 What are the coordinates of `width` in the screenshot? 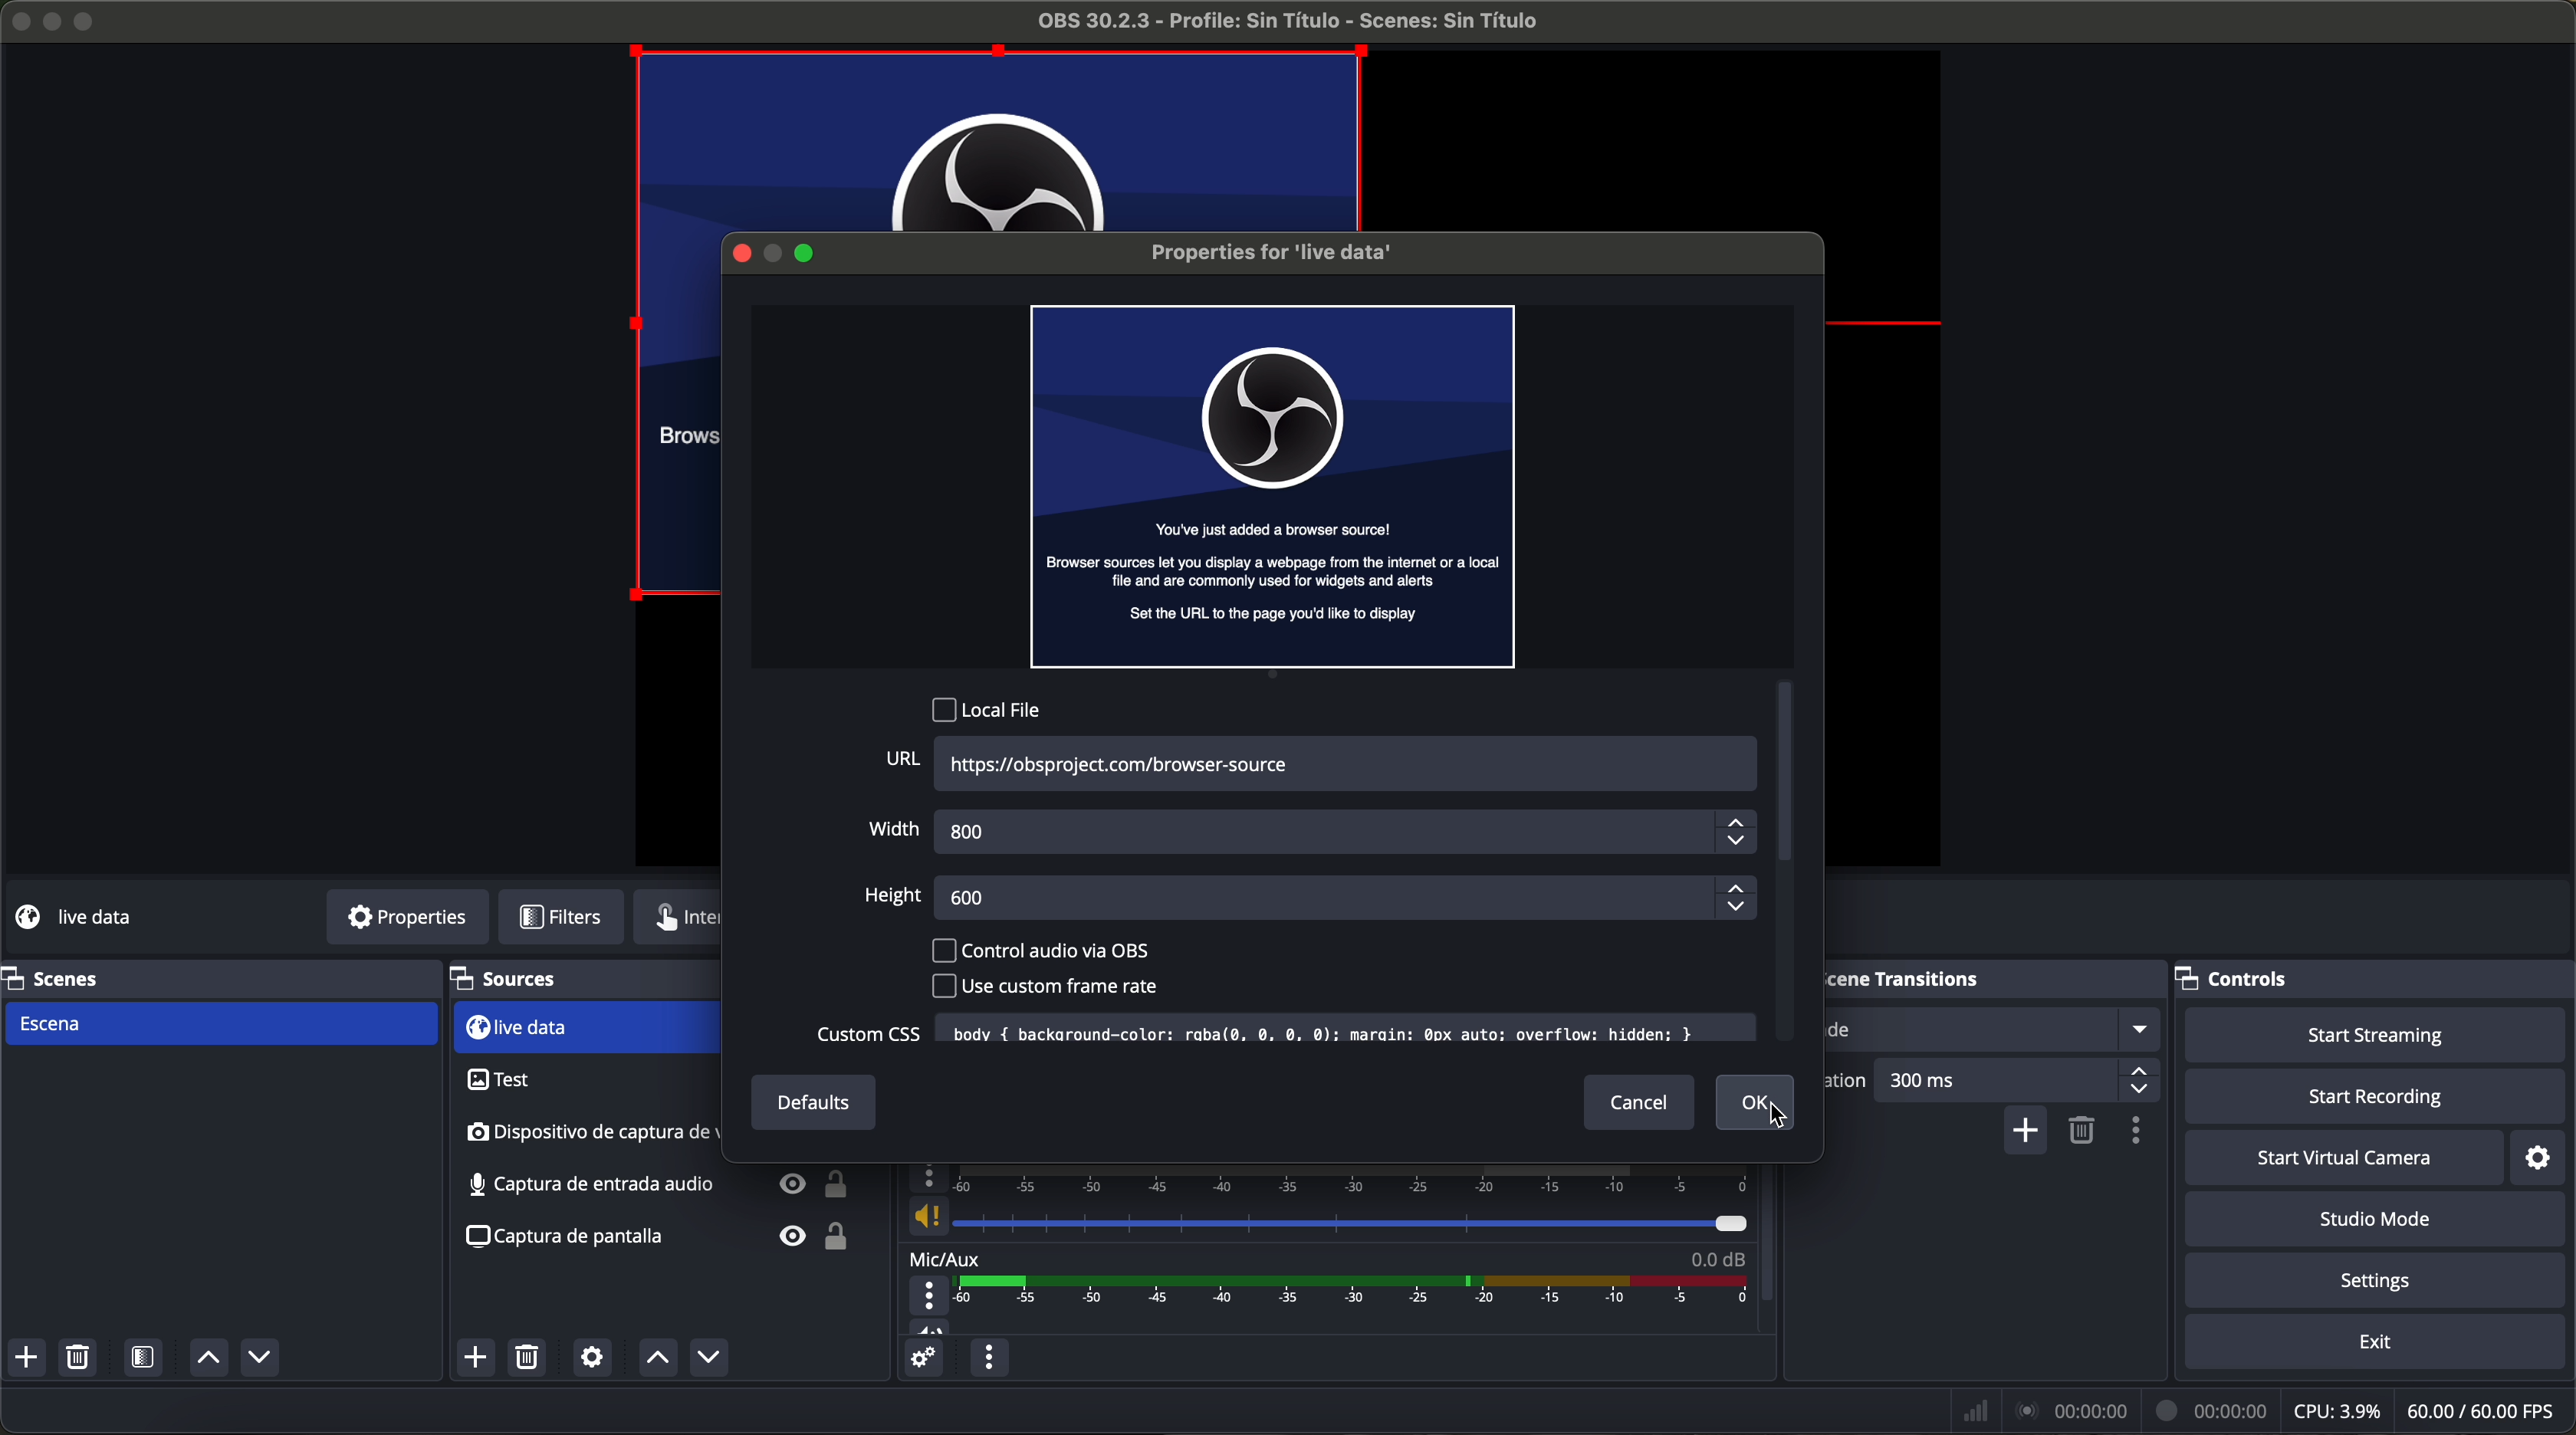 It's located at (893, 830).